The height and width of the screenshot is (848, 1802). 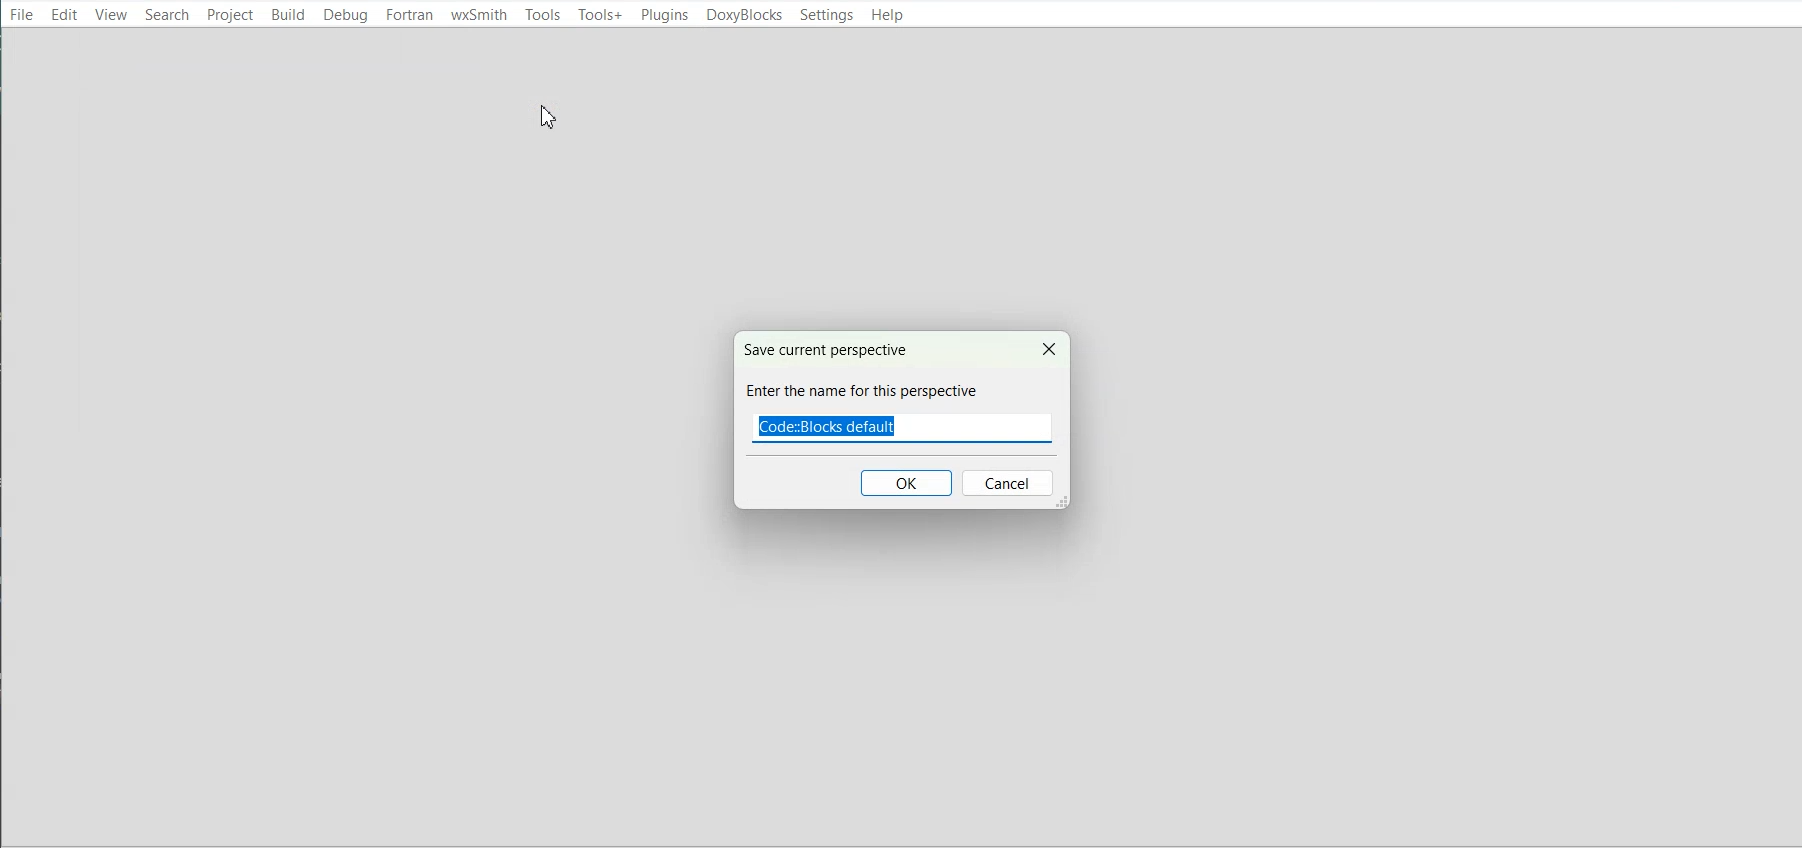 What do you see at coordinates (900, 428) in the screenshot?
I see `Enter name for theme file` at bounding box center [900, 428].